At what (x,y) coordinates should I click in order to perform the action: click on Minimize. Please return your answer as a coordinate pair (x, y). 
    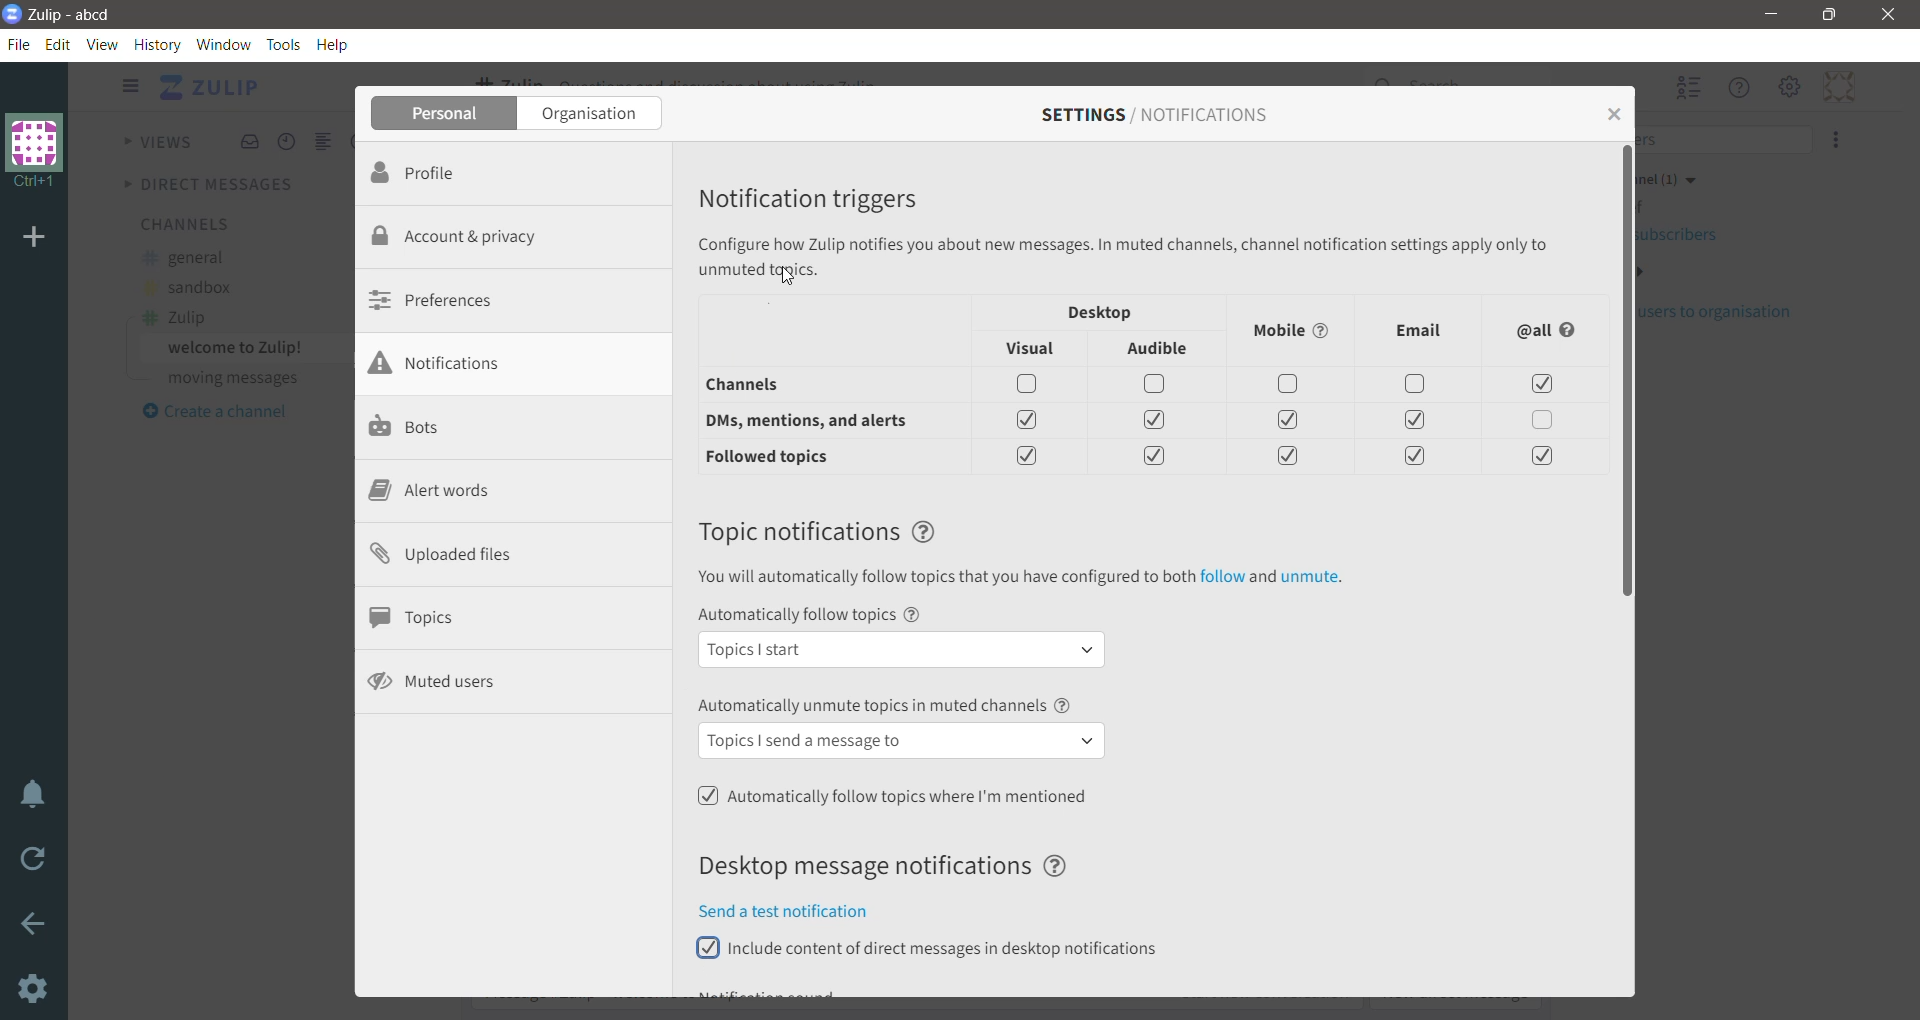
    Looking at the image, I should click on (1769, 15).